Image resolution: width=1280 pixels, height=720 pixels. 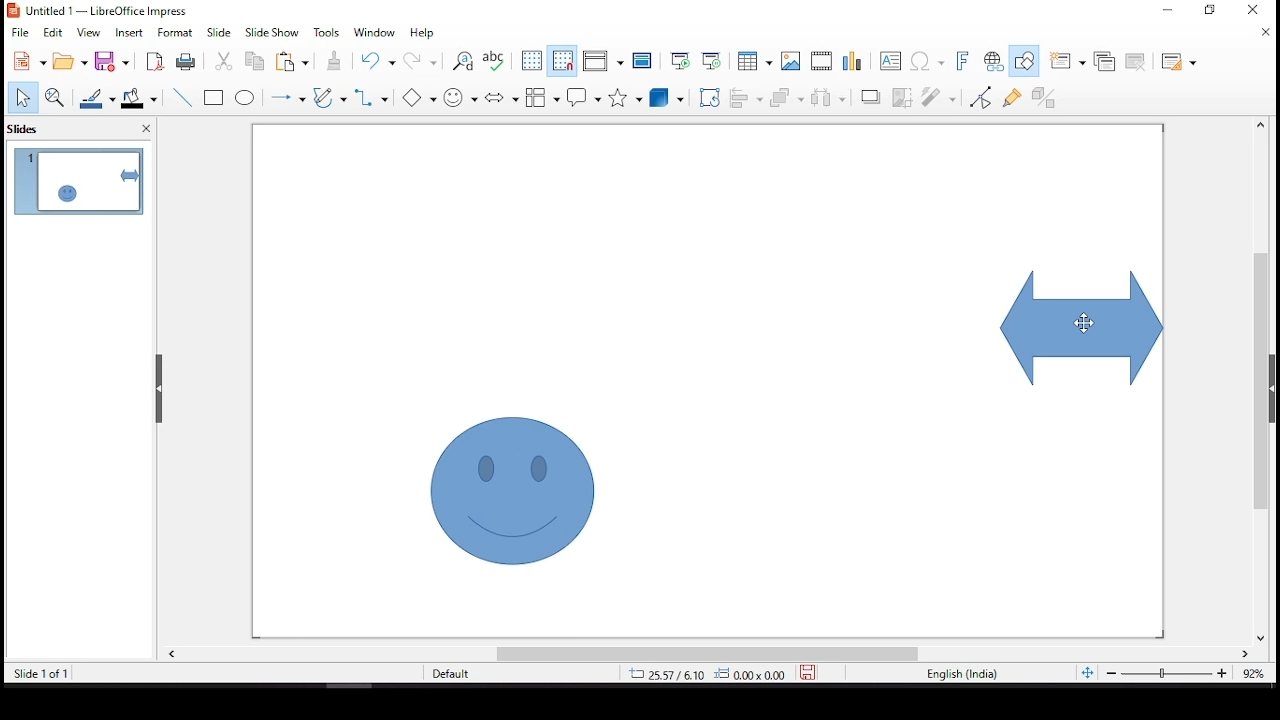 What do you see at coordinates (993, 62) in the screenshot?
I see `insert hyperlink` at bounding box center [993, 62].